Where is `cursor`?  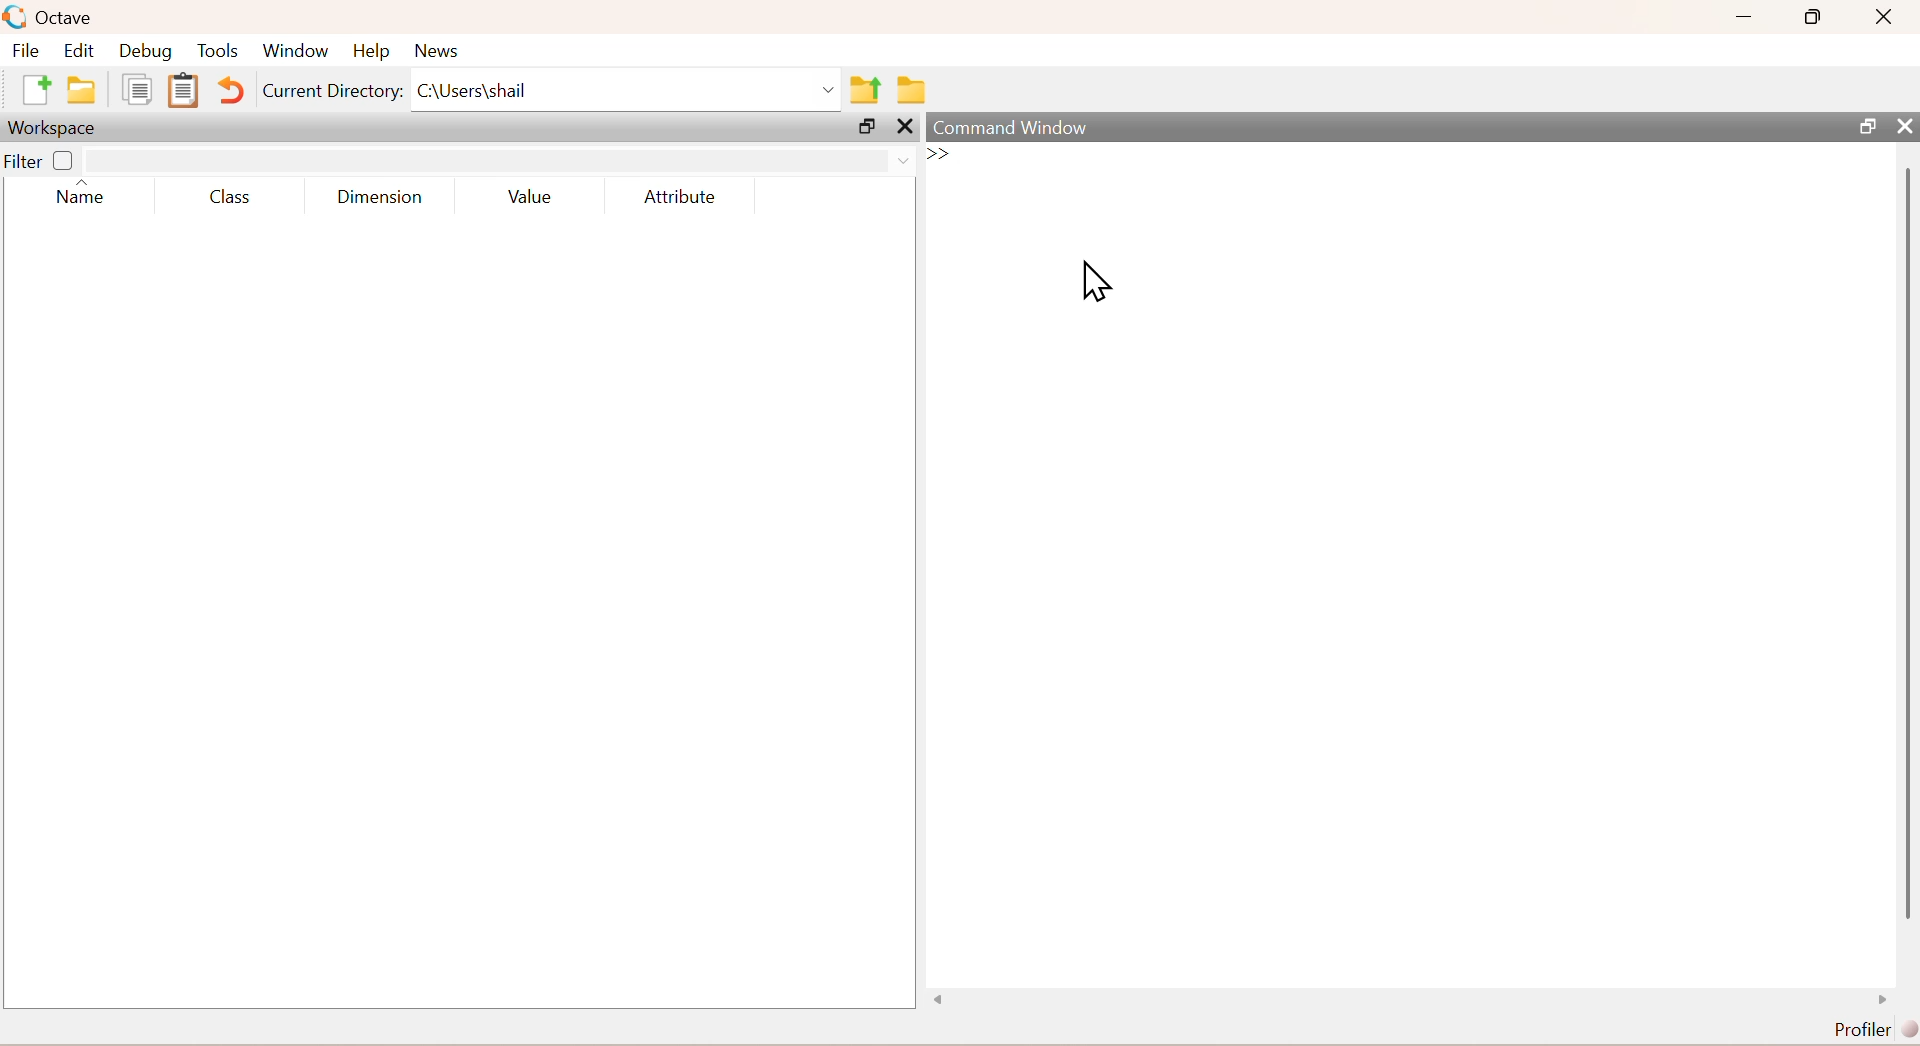 cursor is located at coordinates (1094, 283).